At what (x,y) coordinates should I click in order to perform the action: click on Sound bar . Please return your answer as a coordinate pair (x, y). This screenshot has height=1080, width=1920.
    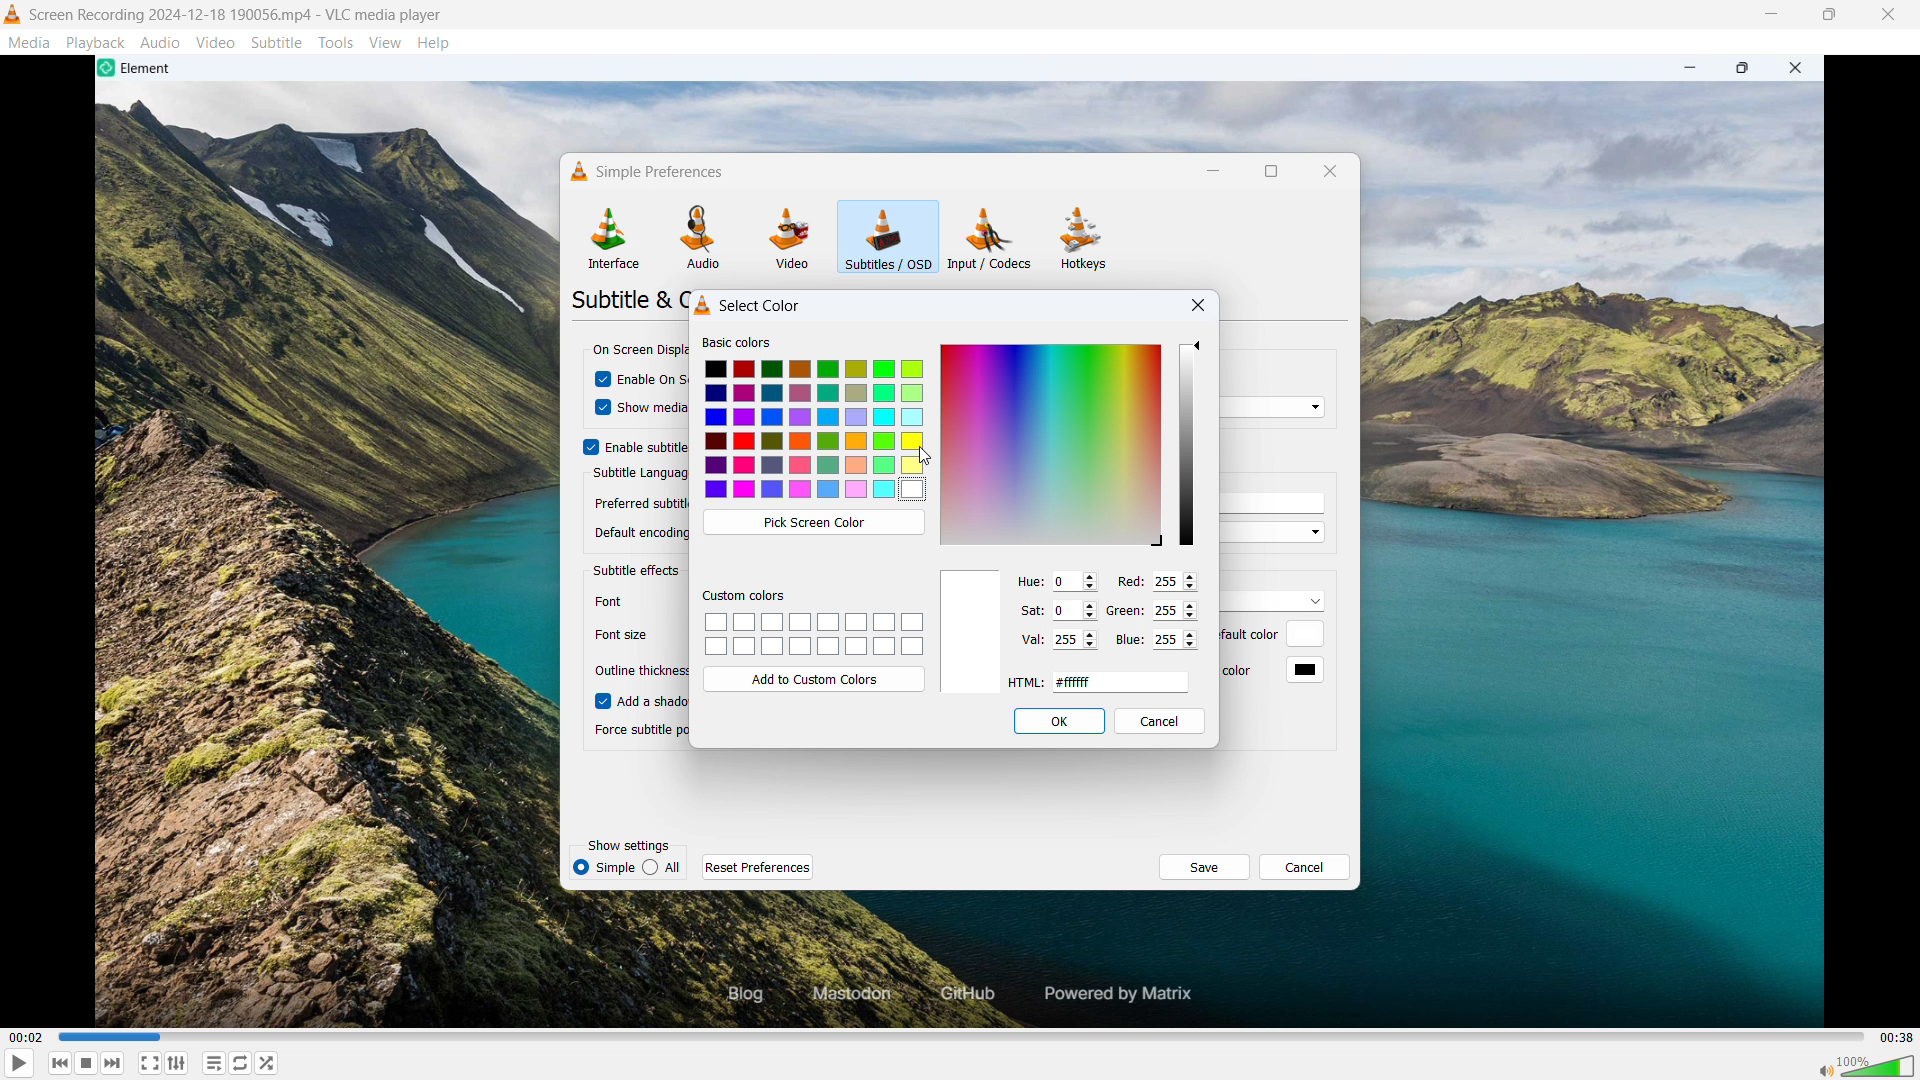
    Looking at the image, I should click on (1867, 1065).